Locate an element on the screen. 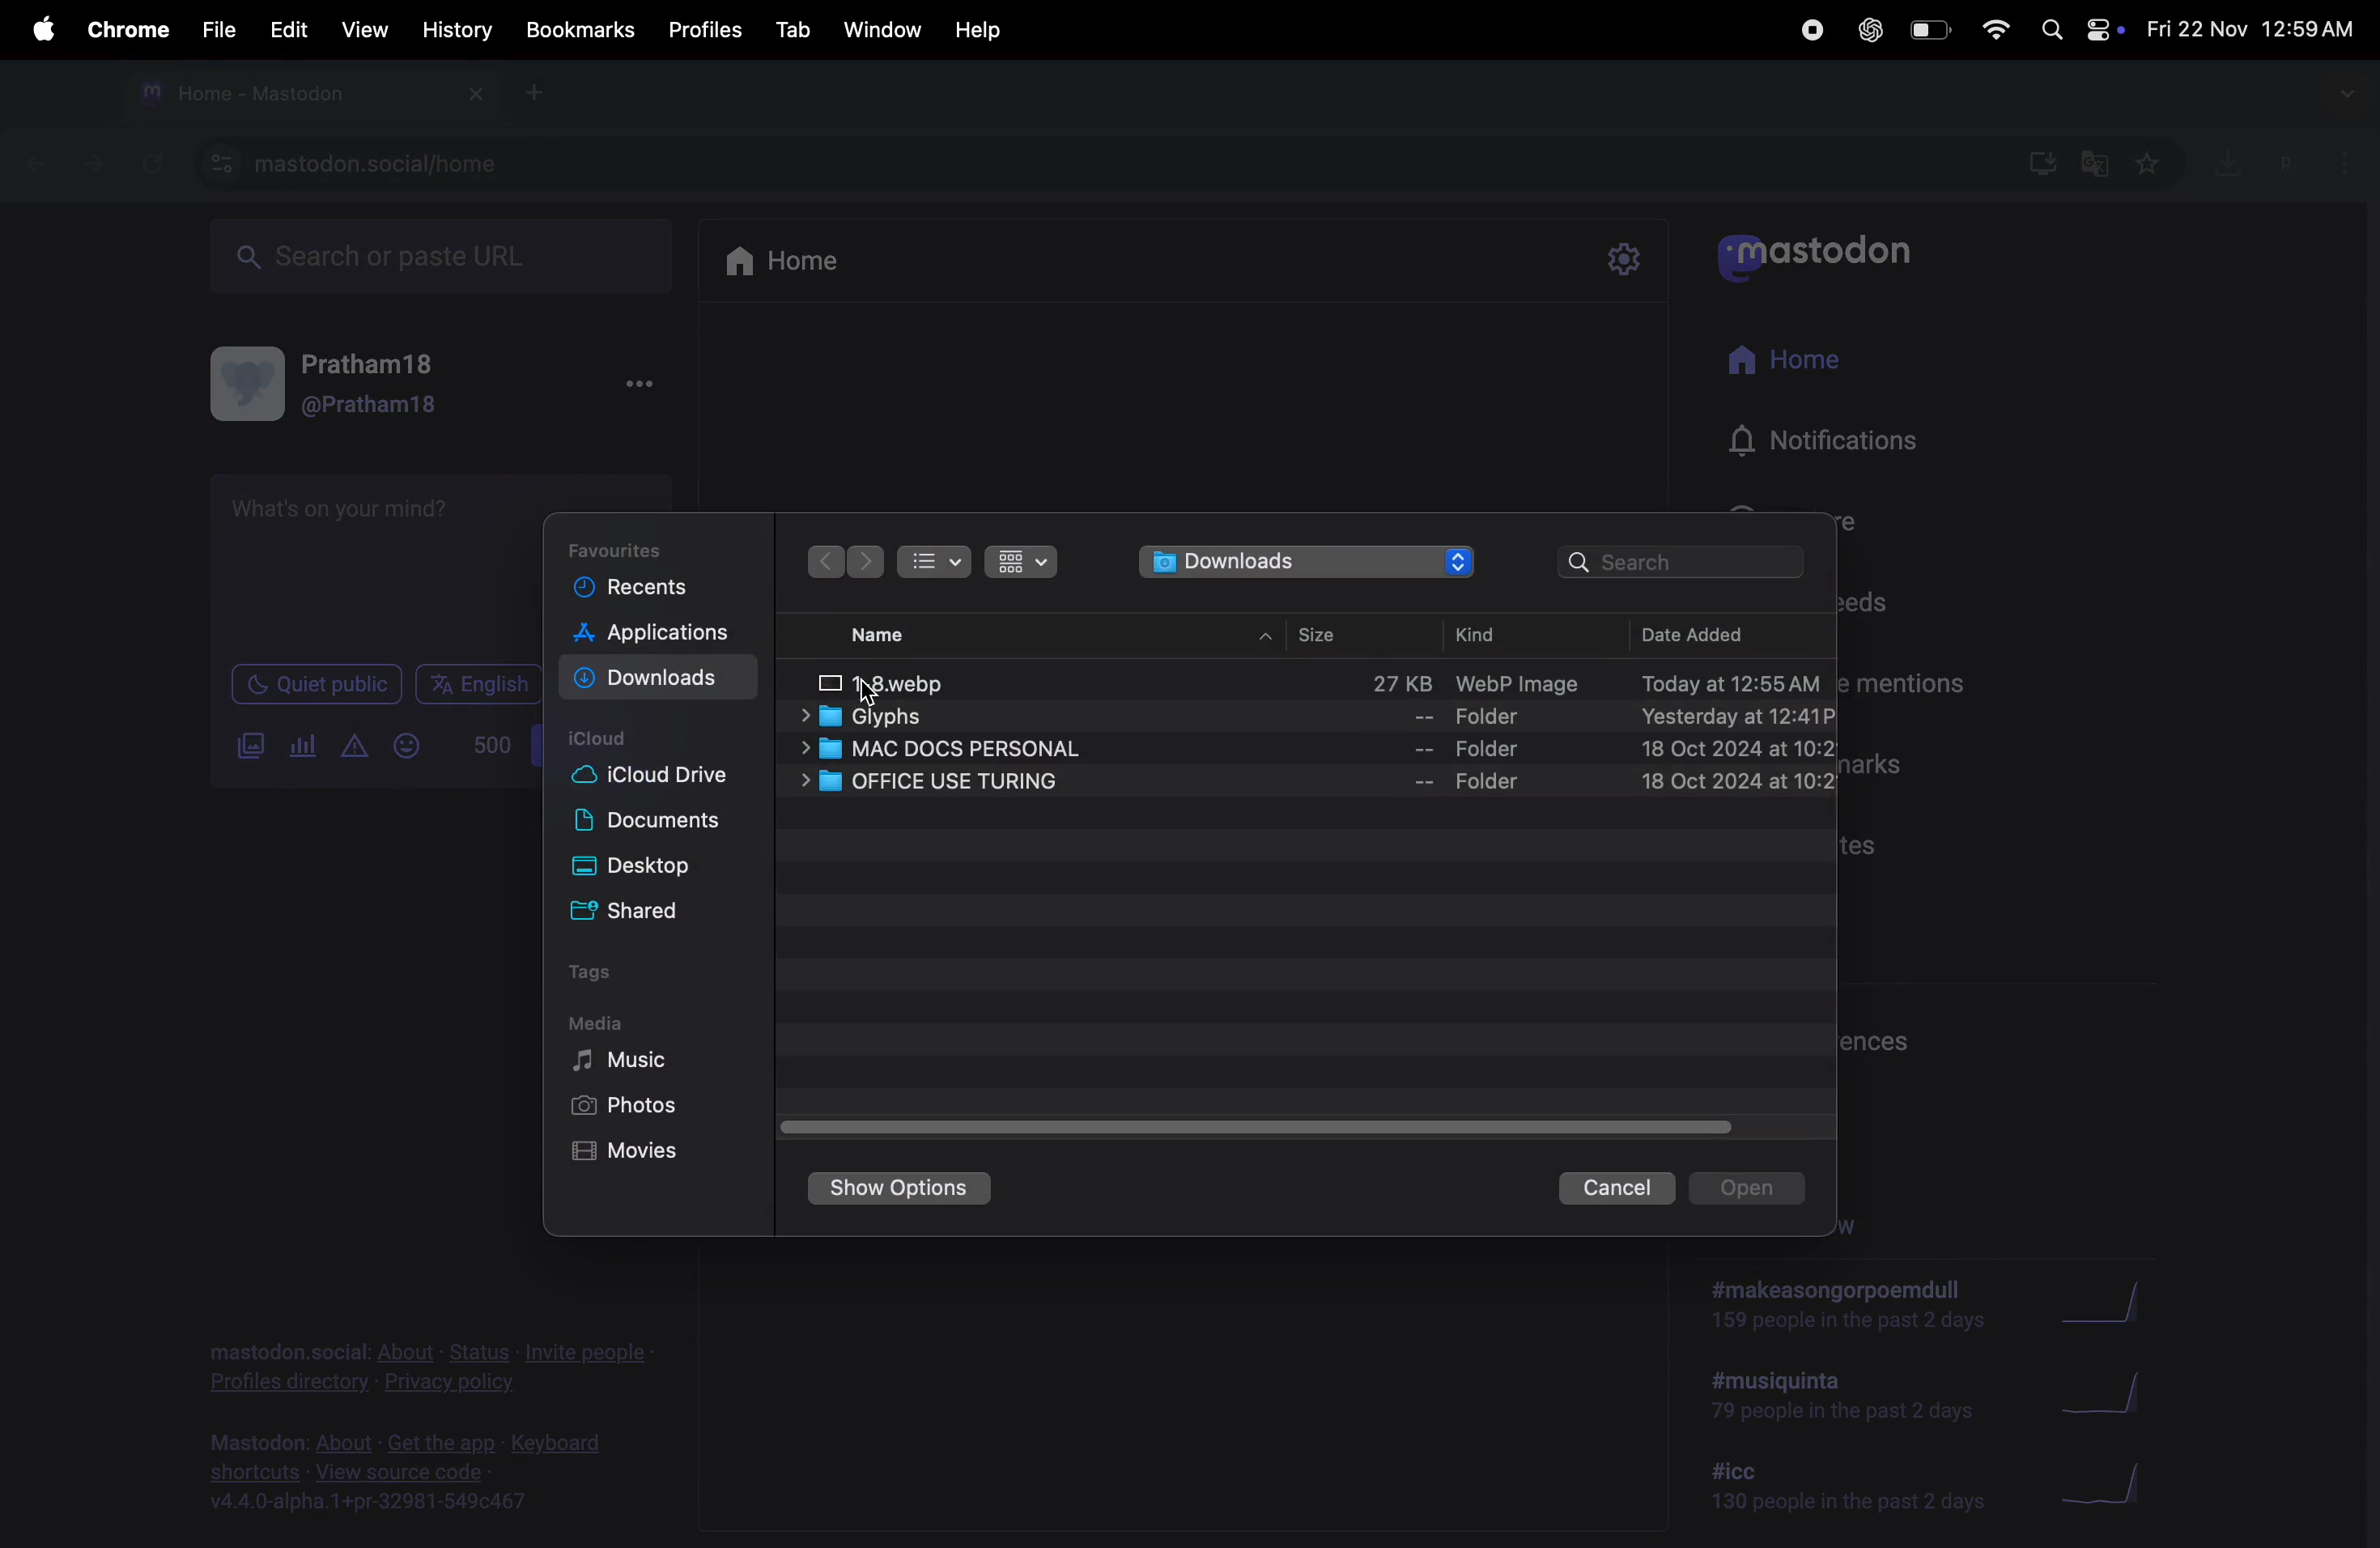 Image resolution: width=2380 pixels, height=1548 pixels. privacy and policy is located at coordinates (448, 1384).